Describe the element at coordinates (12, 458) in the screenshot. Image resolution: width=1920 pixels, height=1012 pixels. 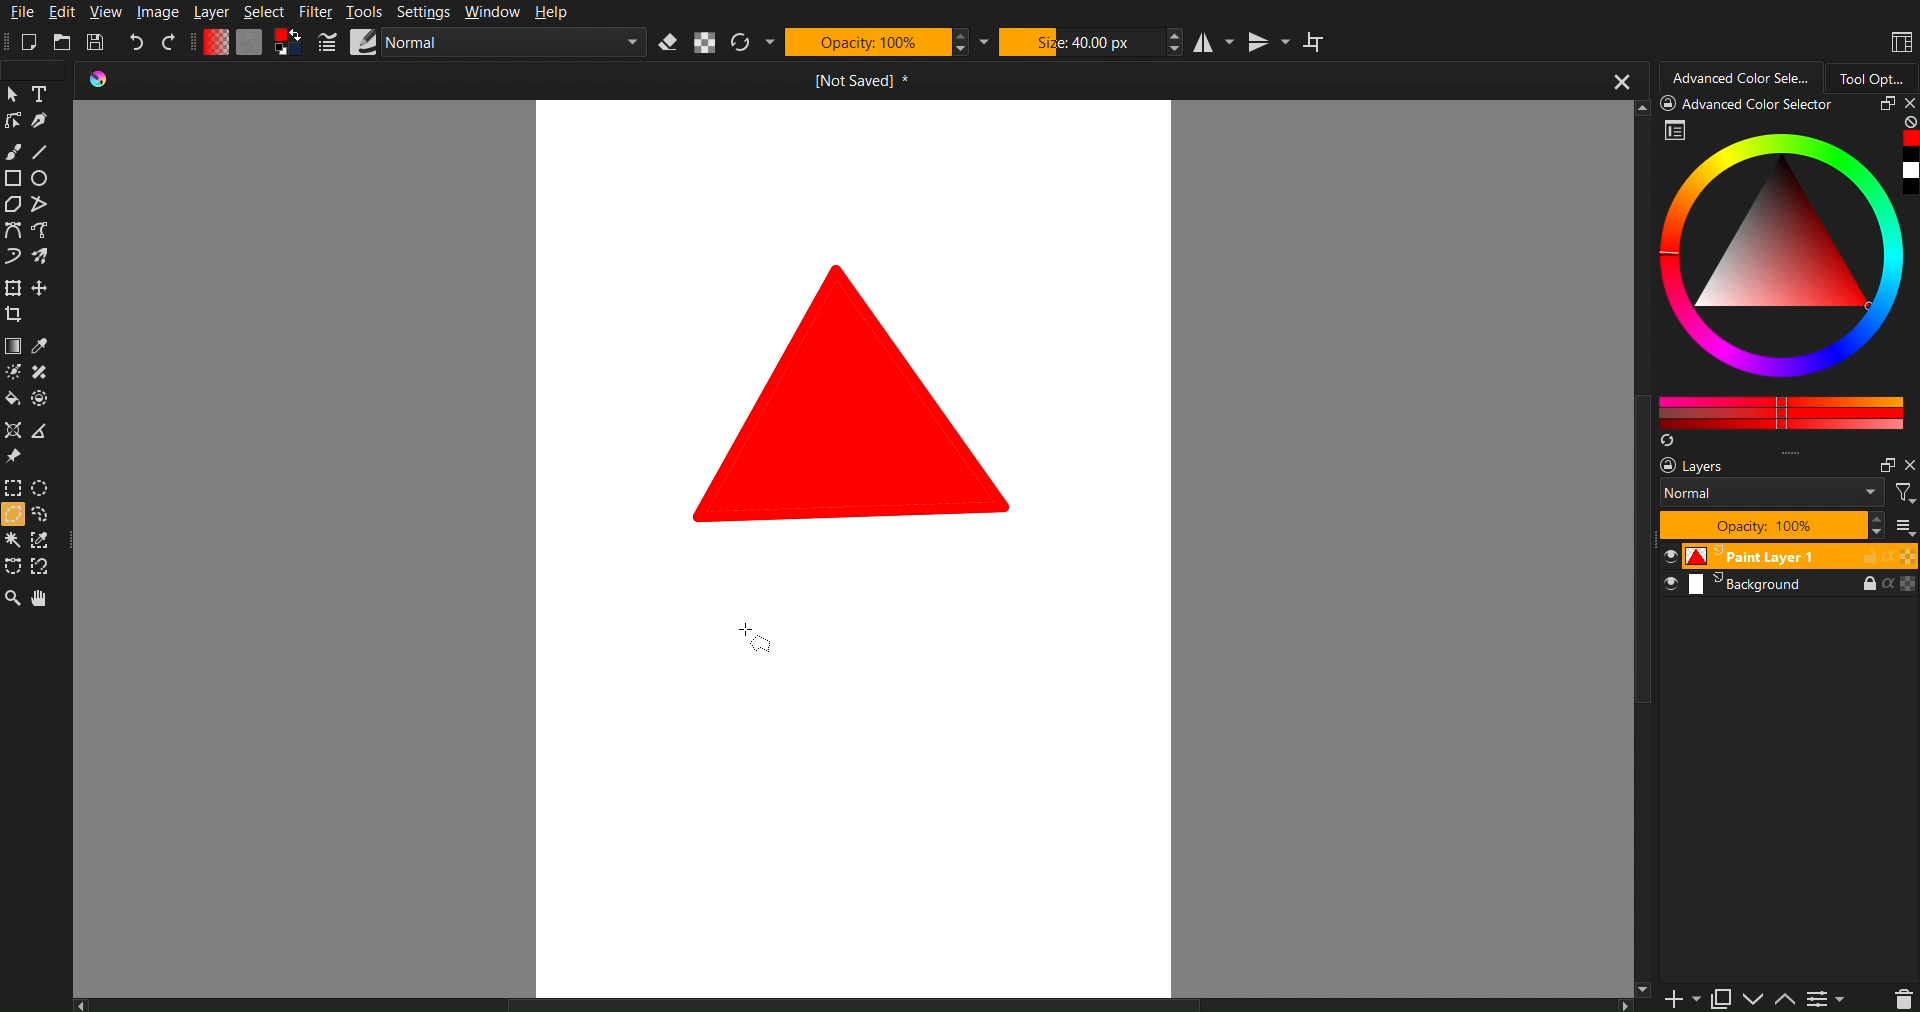
I see `Pin` at that location.